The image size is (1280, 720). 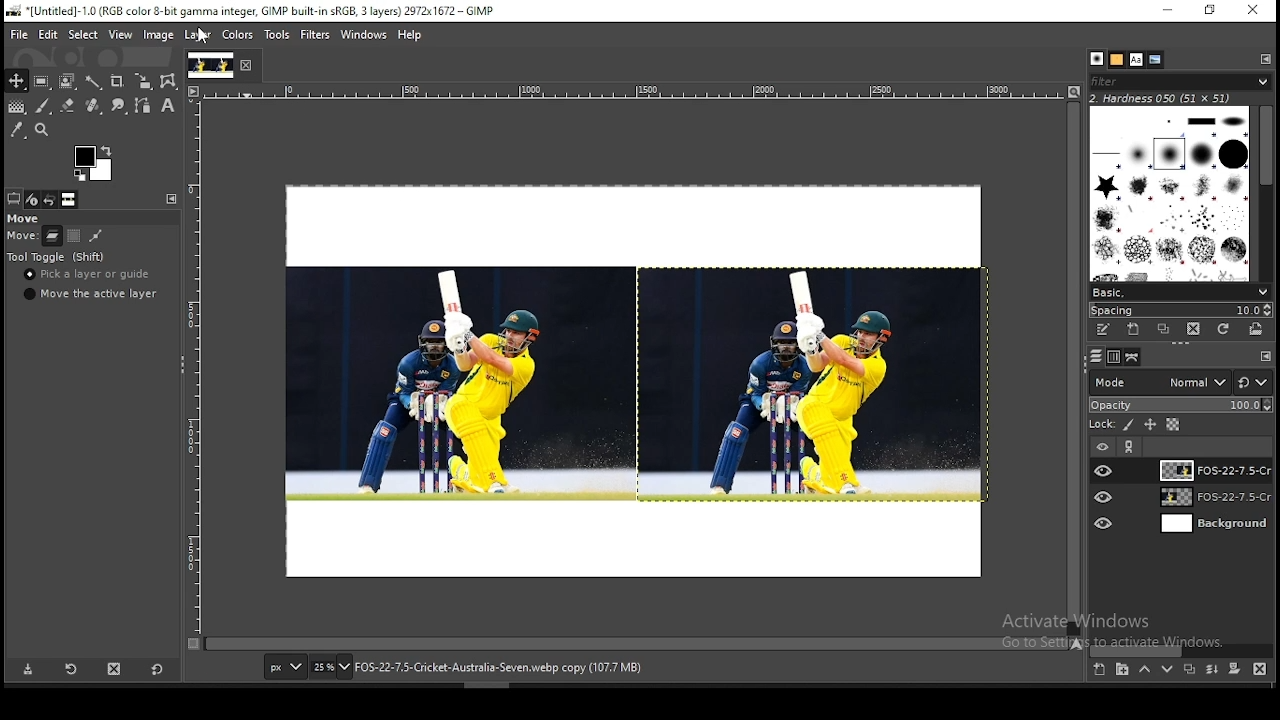 What do you see at coordinates (140, 82) in the screenshot?
I see `crop tool` at bounding box center [140, 82].